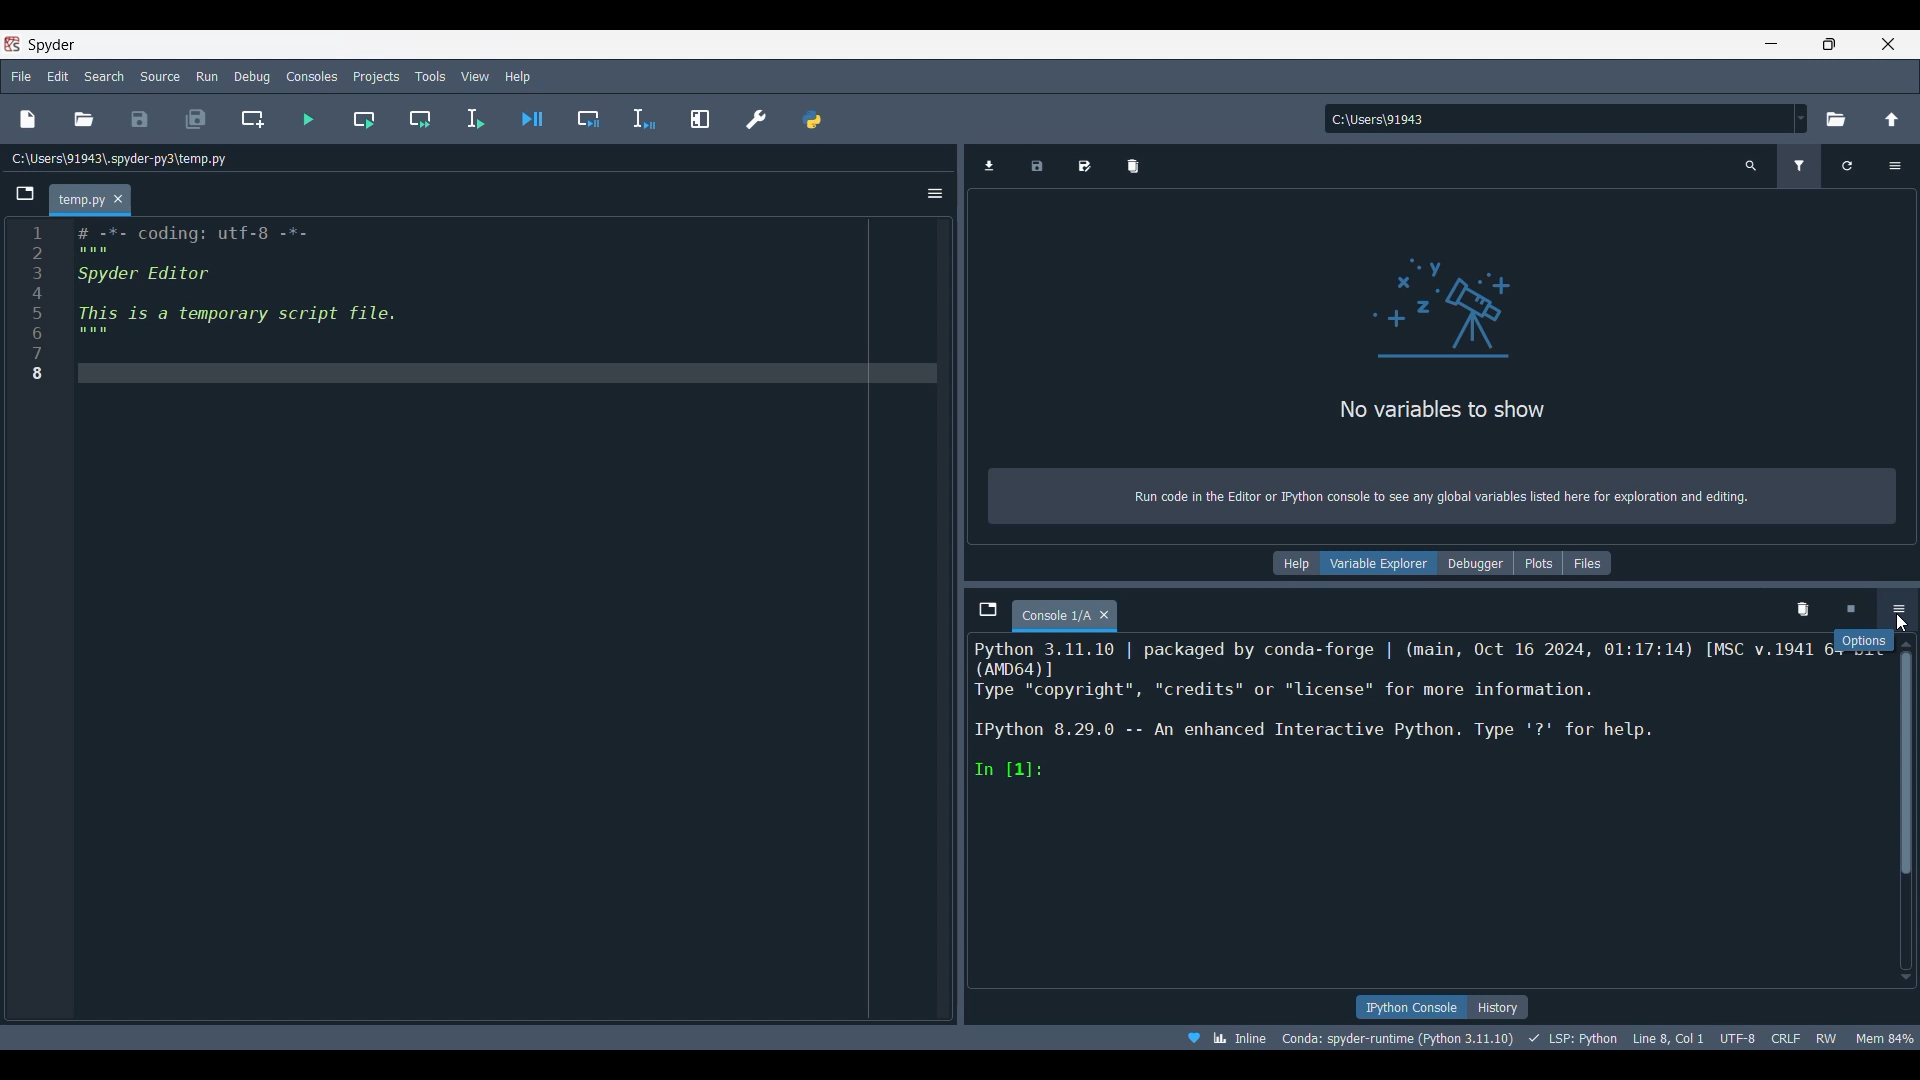  Describe the element at coordinates (476, 77) in the screenshot. I see `View menu` at that location.